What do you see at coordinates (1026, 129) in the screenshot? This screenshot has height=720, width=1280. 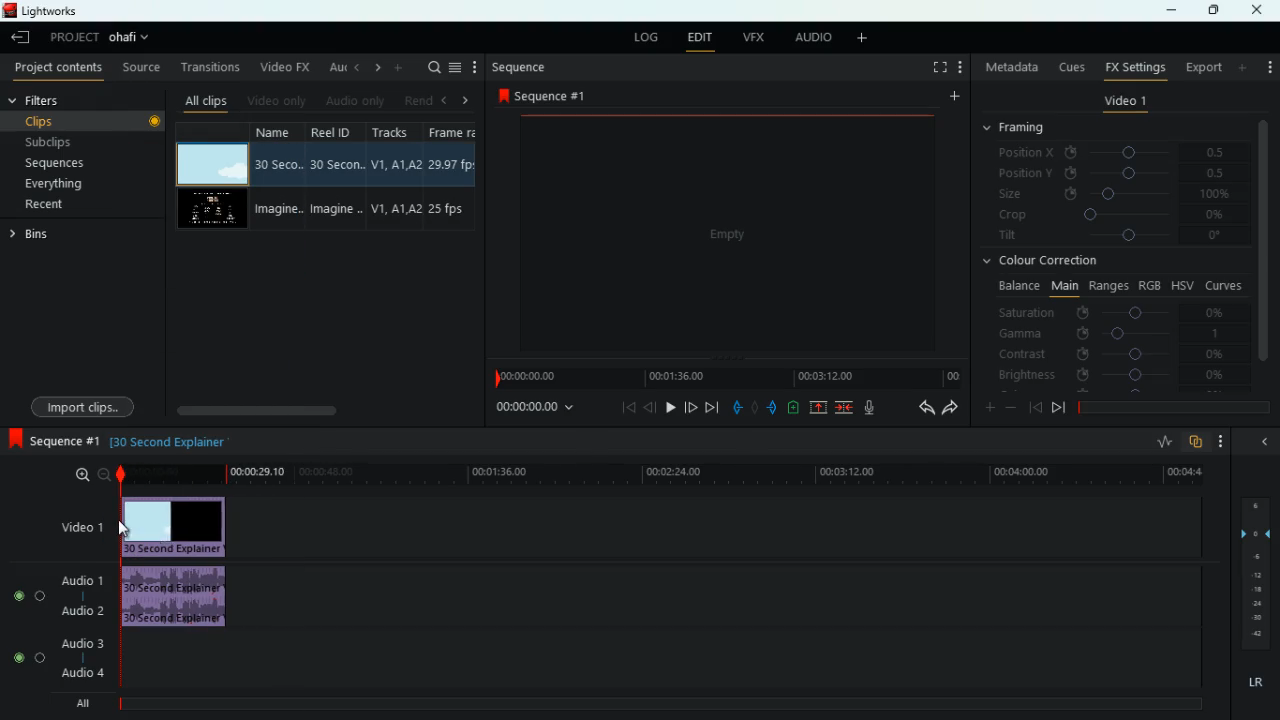 I see `framing` at bounding box center [1026, 129].